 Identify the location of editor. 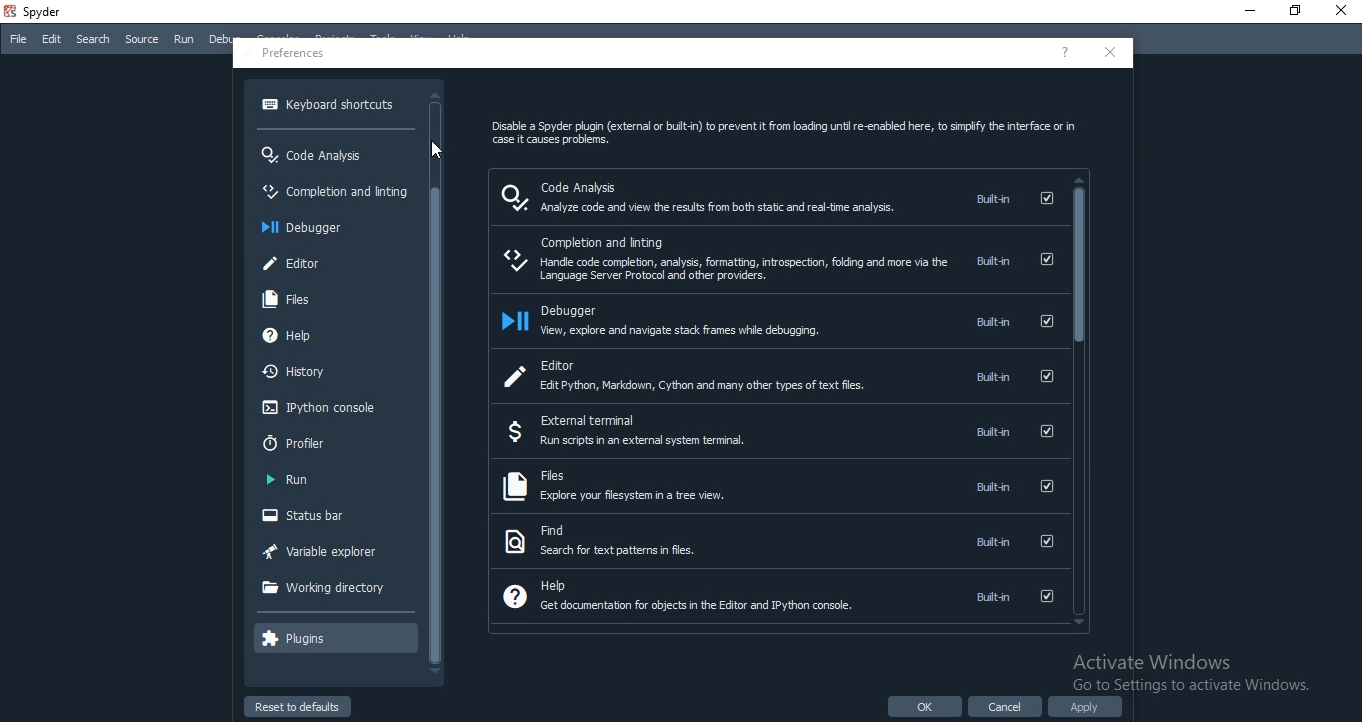
(777, 375).